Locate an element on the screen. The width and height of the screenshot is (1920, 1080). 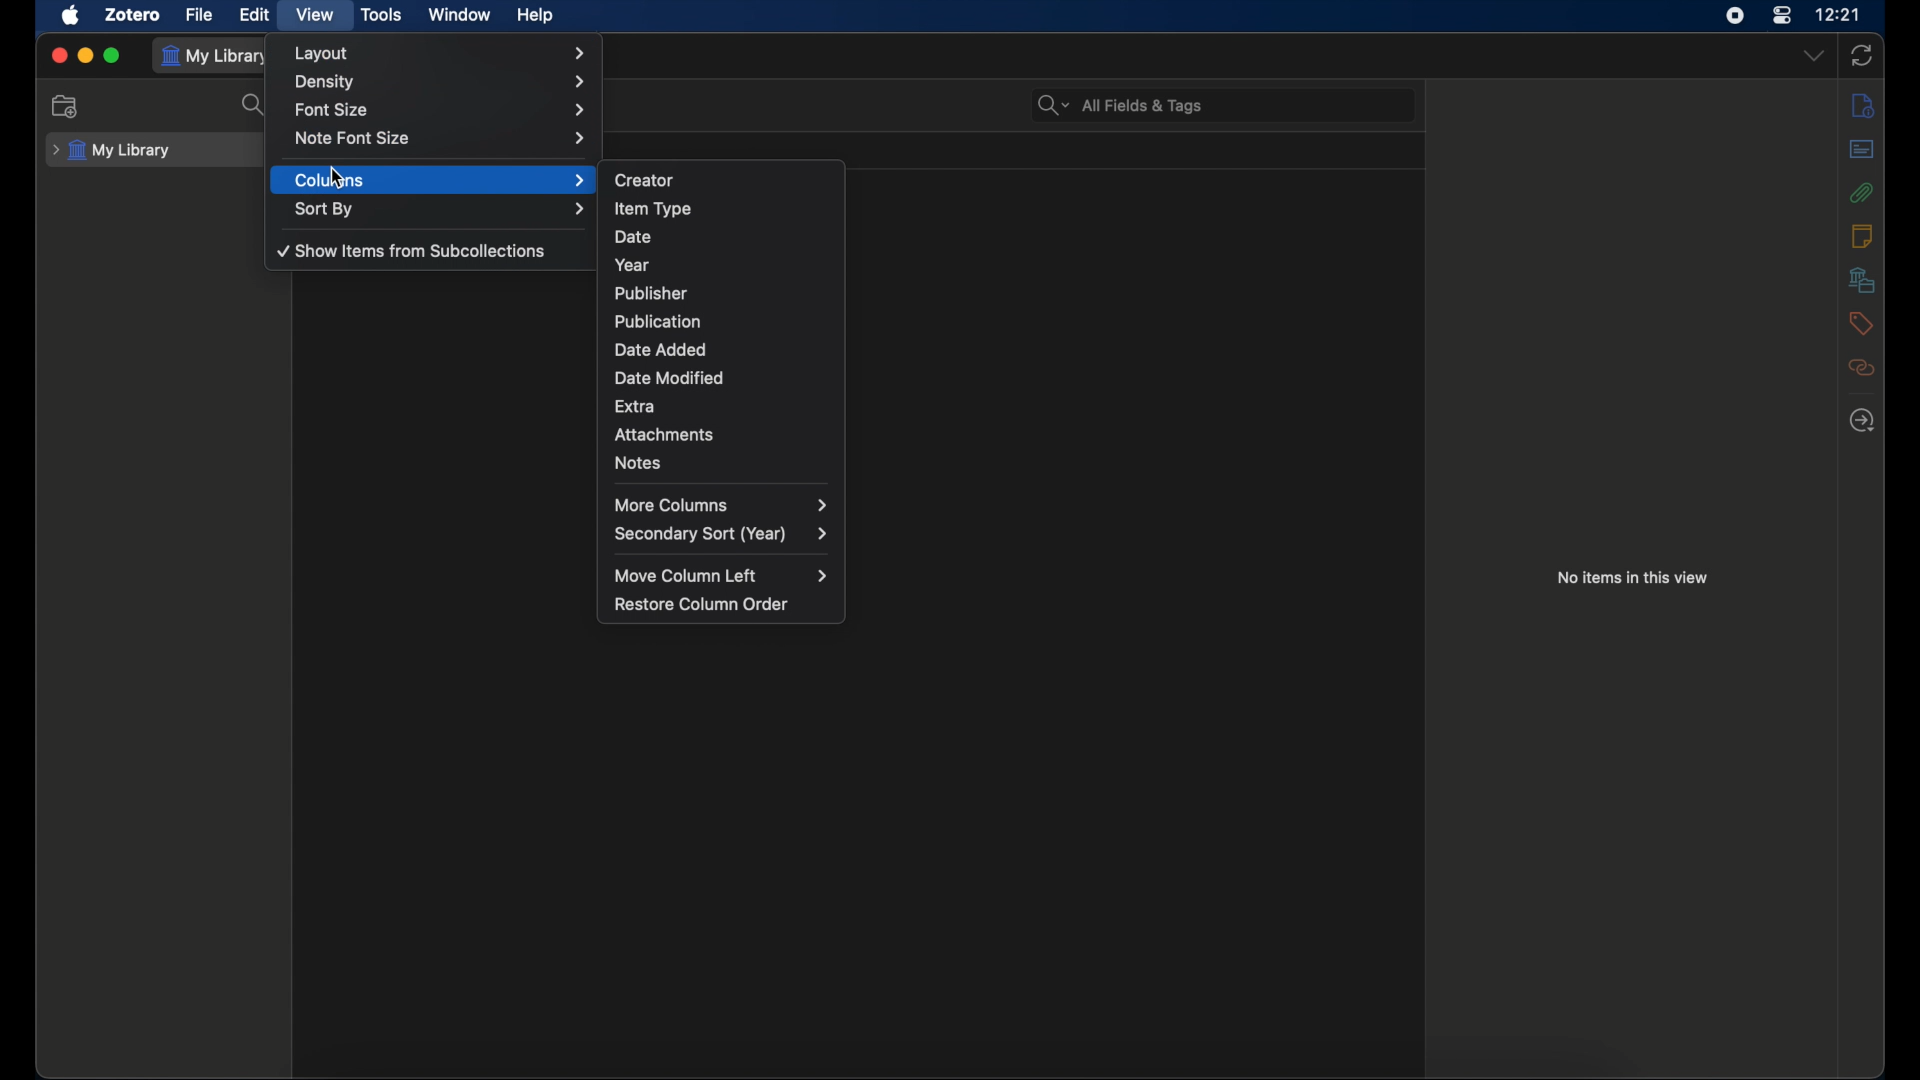
more columns is located at coordinates (721, 504).